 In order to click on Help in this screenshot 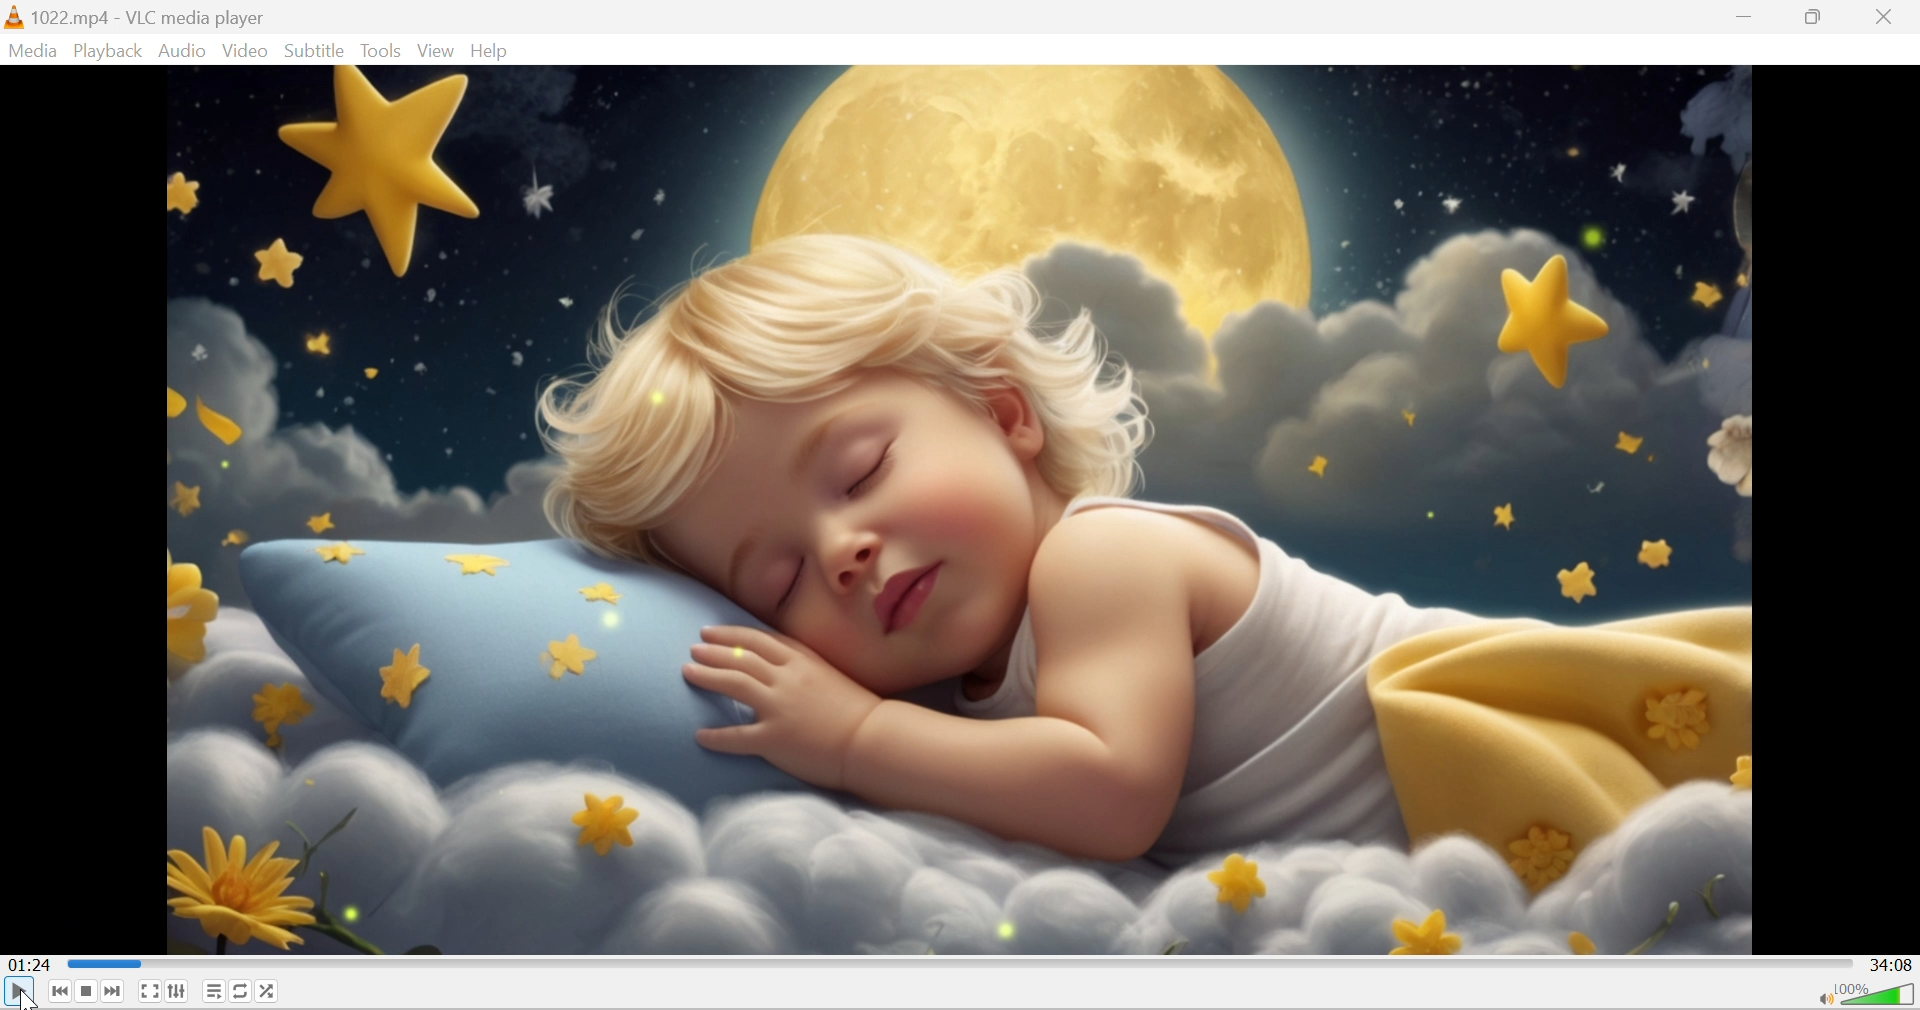, I will do `click(492, 51)`.